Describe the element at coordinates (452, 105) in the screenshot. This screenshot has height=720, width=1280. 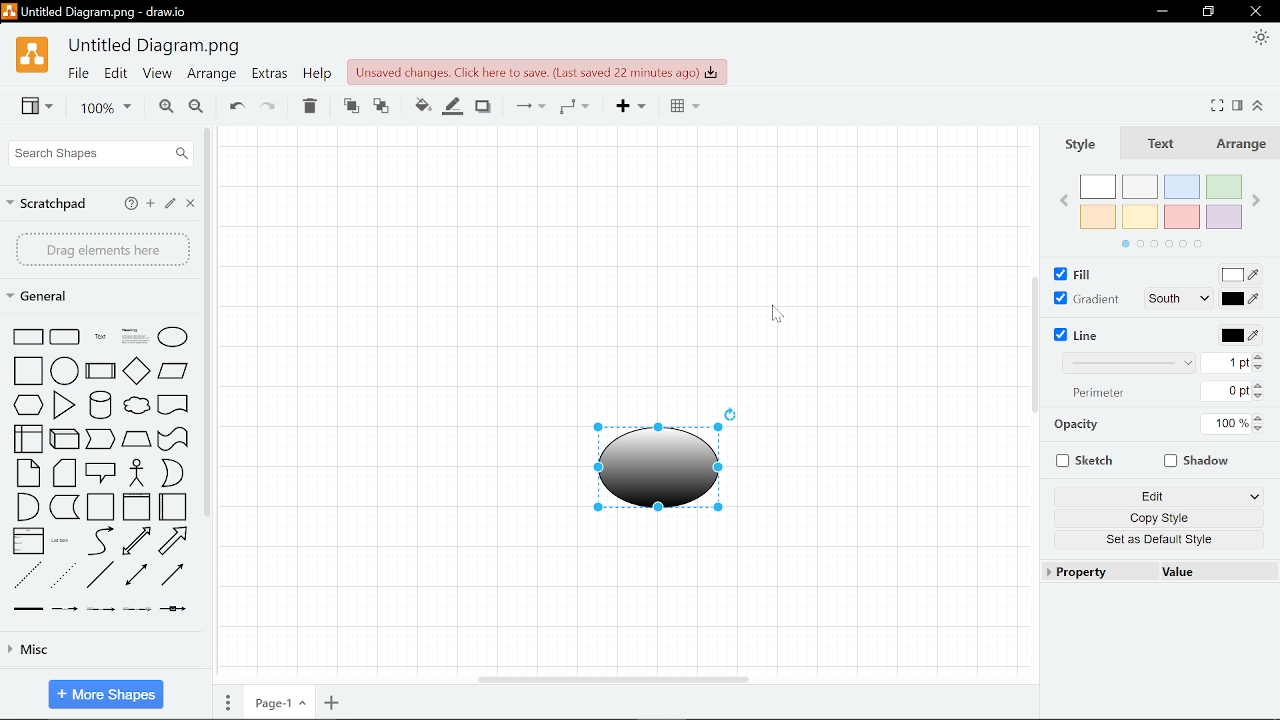
I see `Line color` at that location.